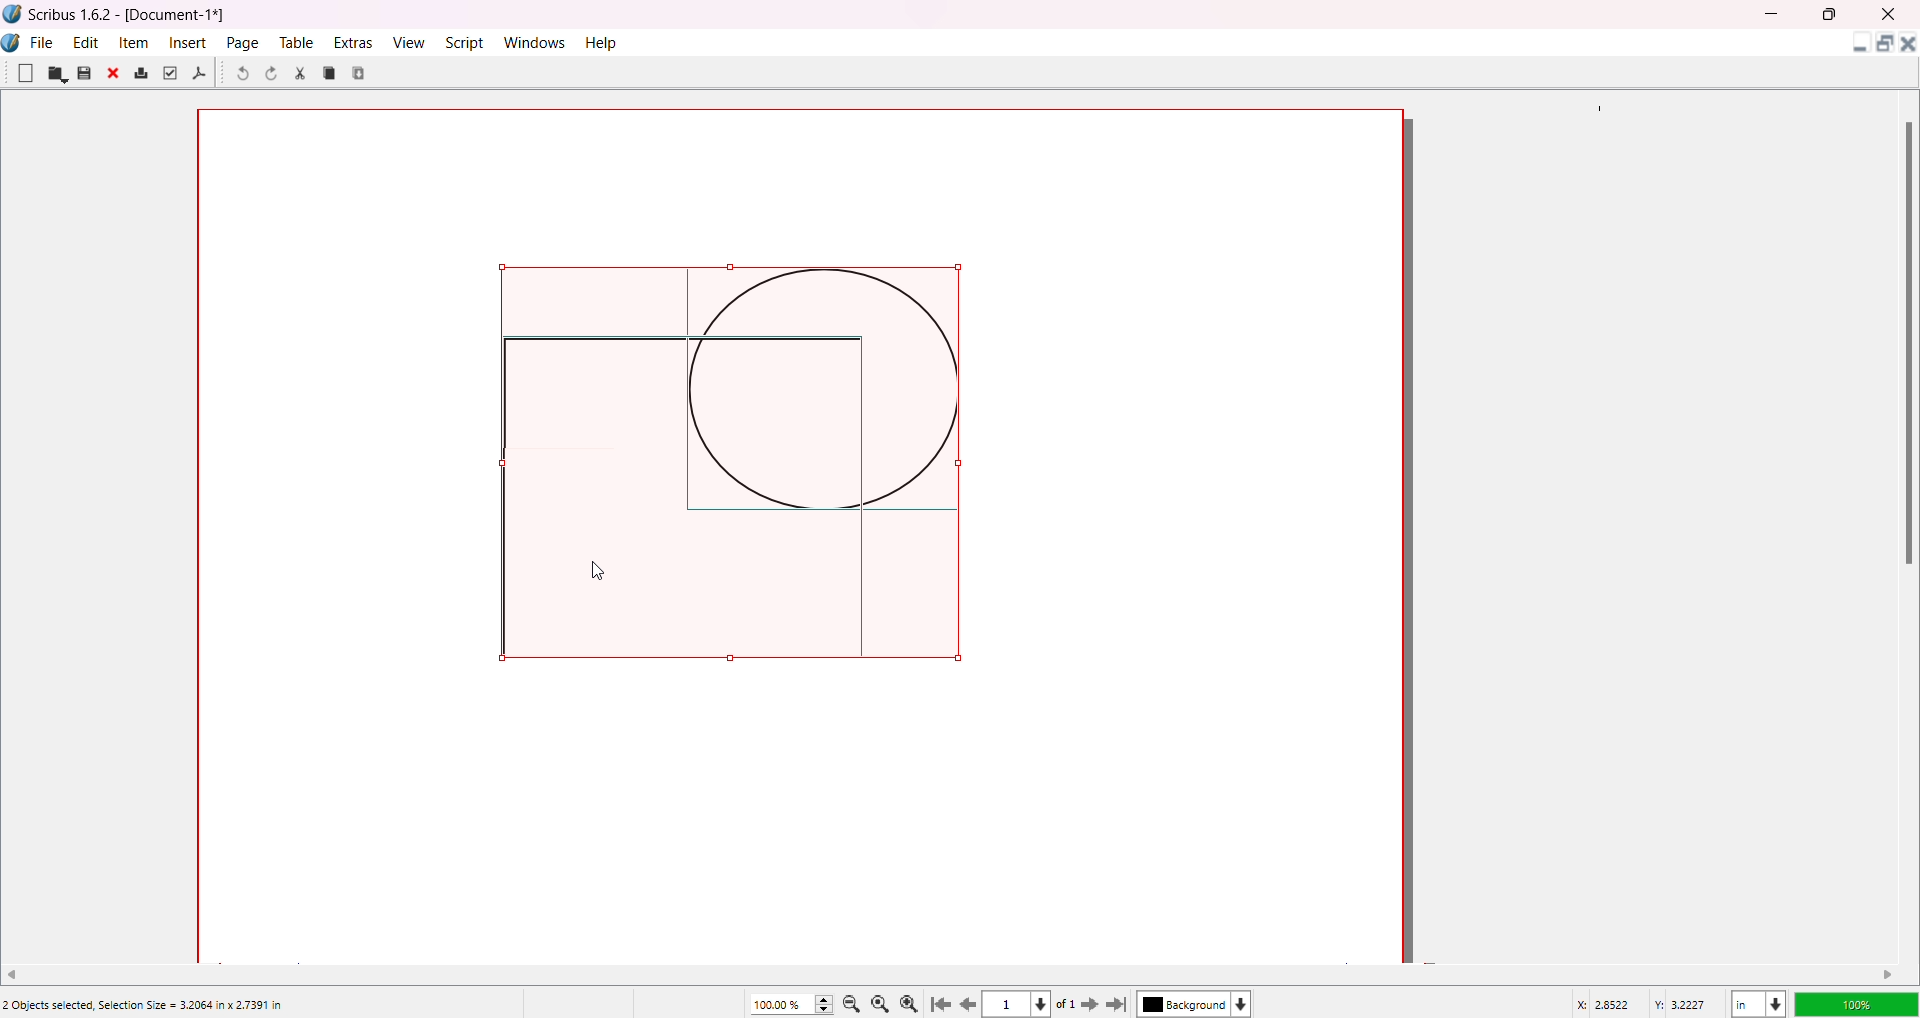 Image resolution: width=1920 pixels, height=1018 pixels. I want to click on Next, so click(1084, 1003).